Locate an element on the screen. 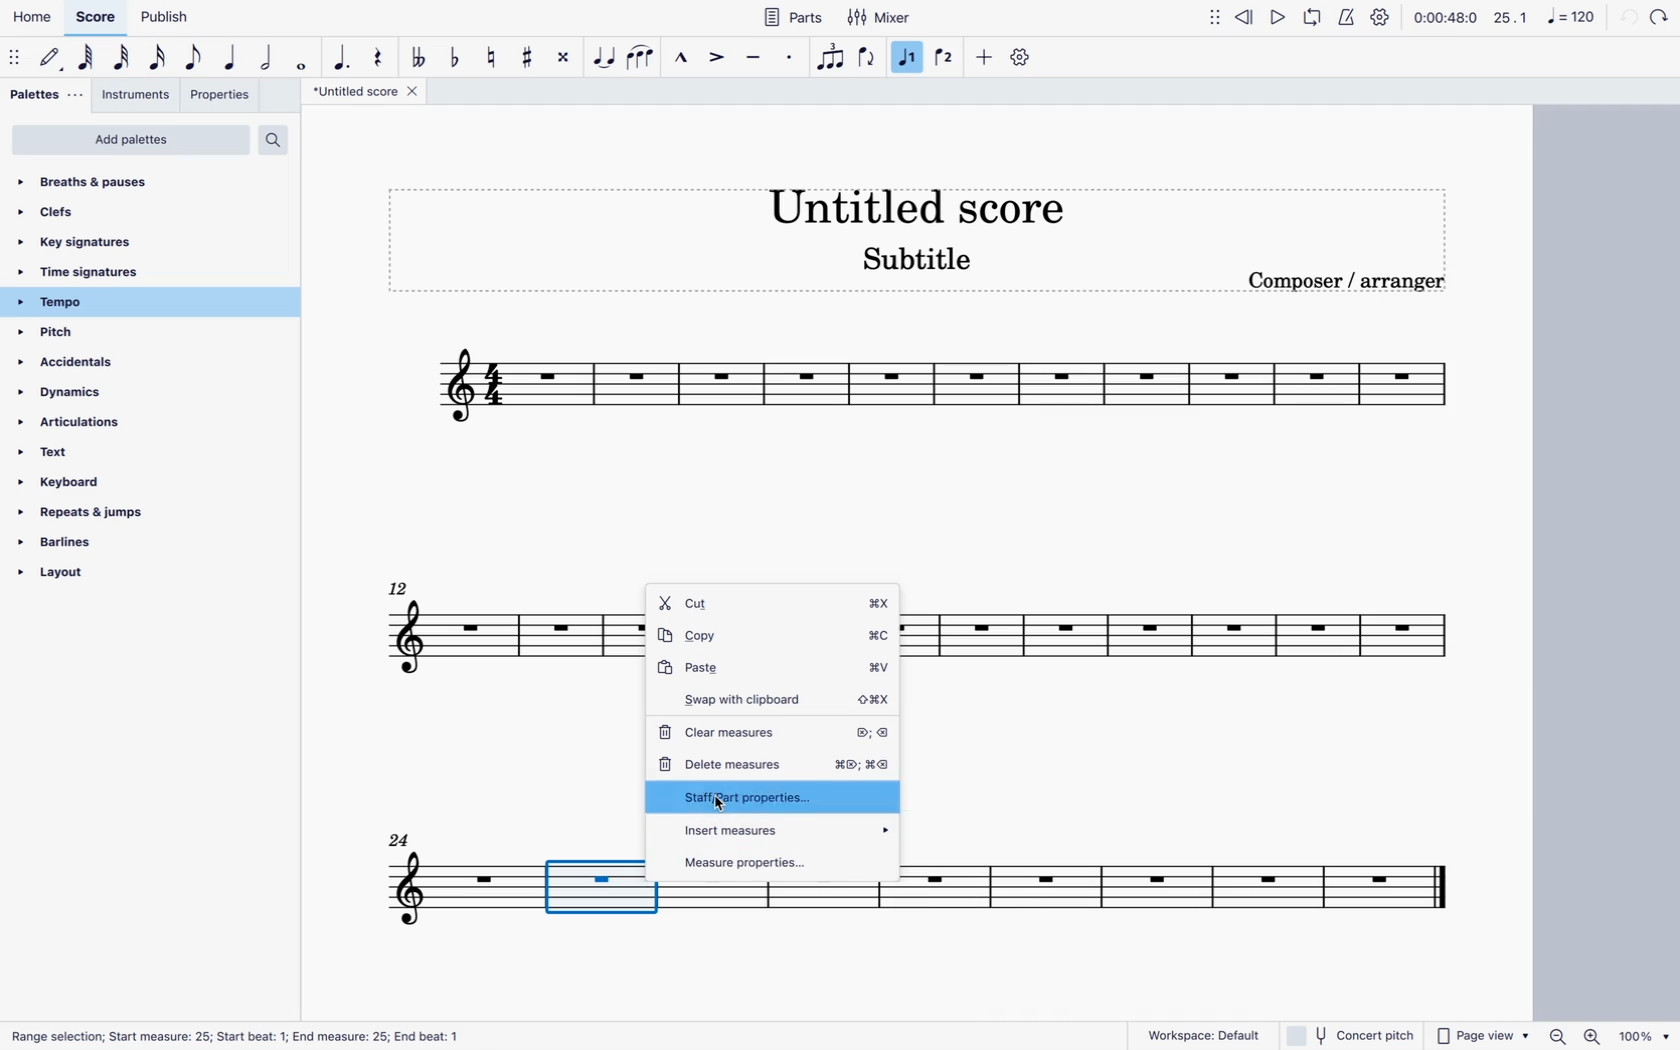  home is located at coordinates (35, 19).